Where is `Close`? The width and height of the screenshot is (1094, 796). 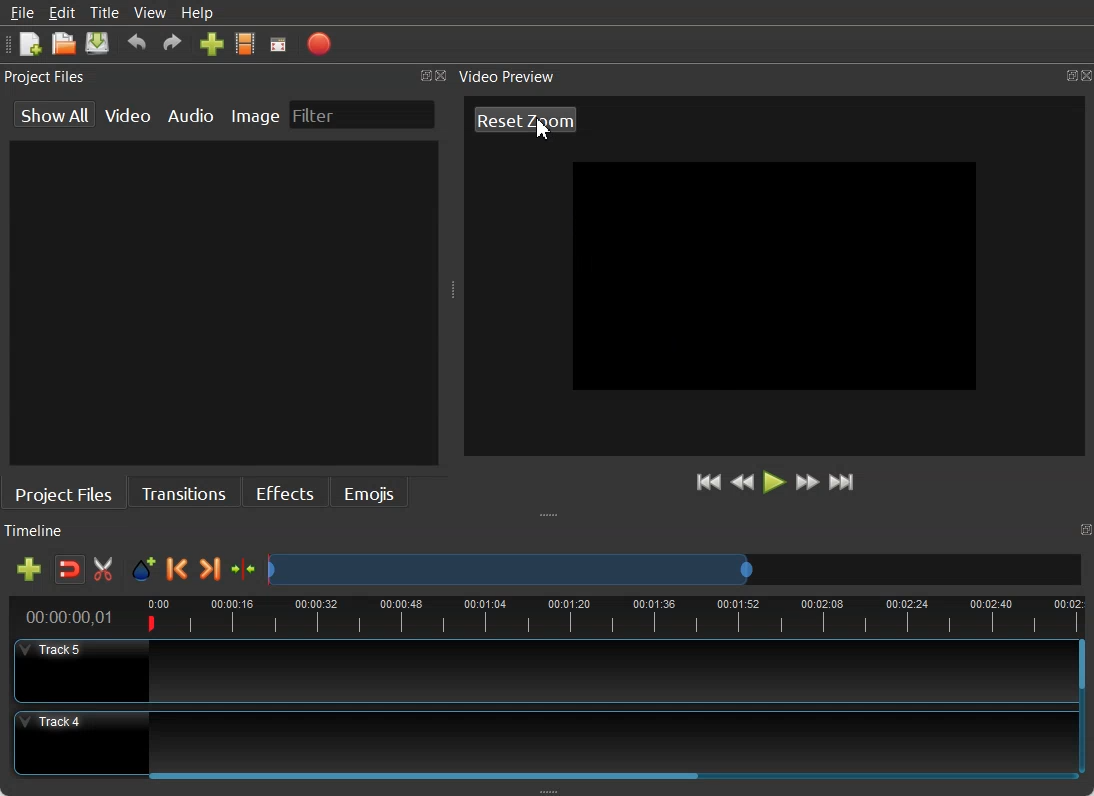
Close is located at coordinates (1086, 76).